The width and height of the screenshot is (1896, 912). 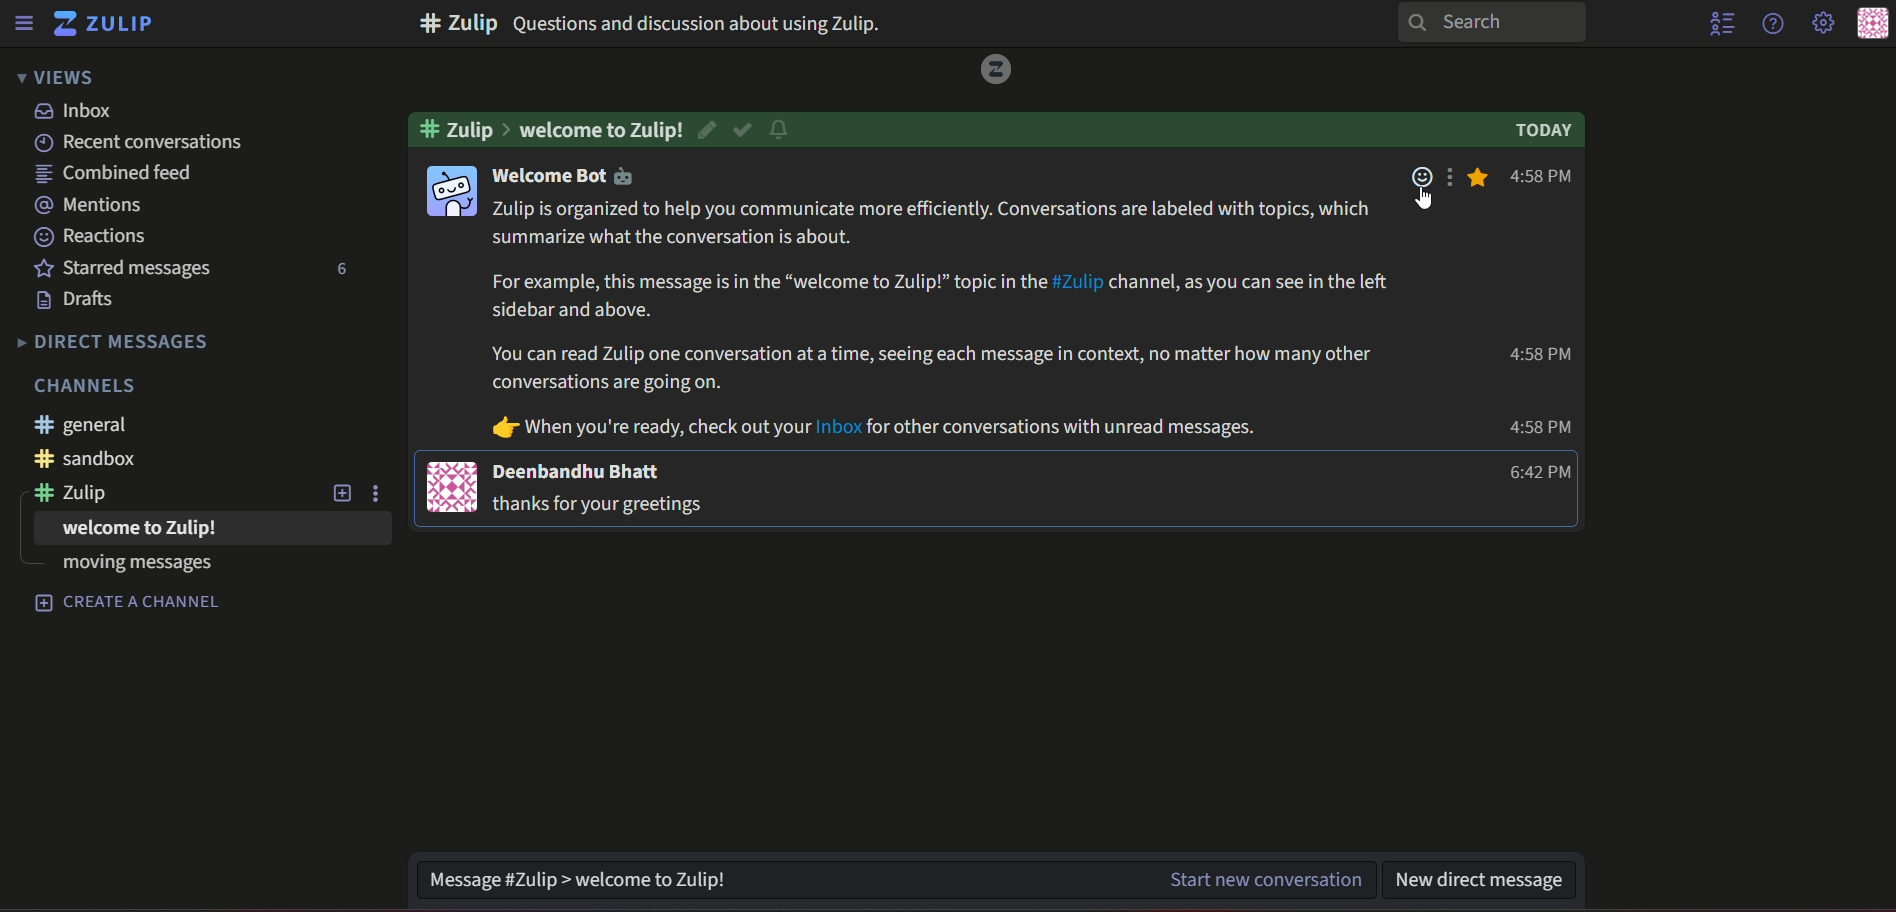 What do you see at coordinates (1454, 181) in the screenshot?
I see `options` at bounding box center [1454, 181].